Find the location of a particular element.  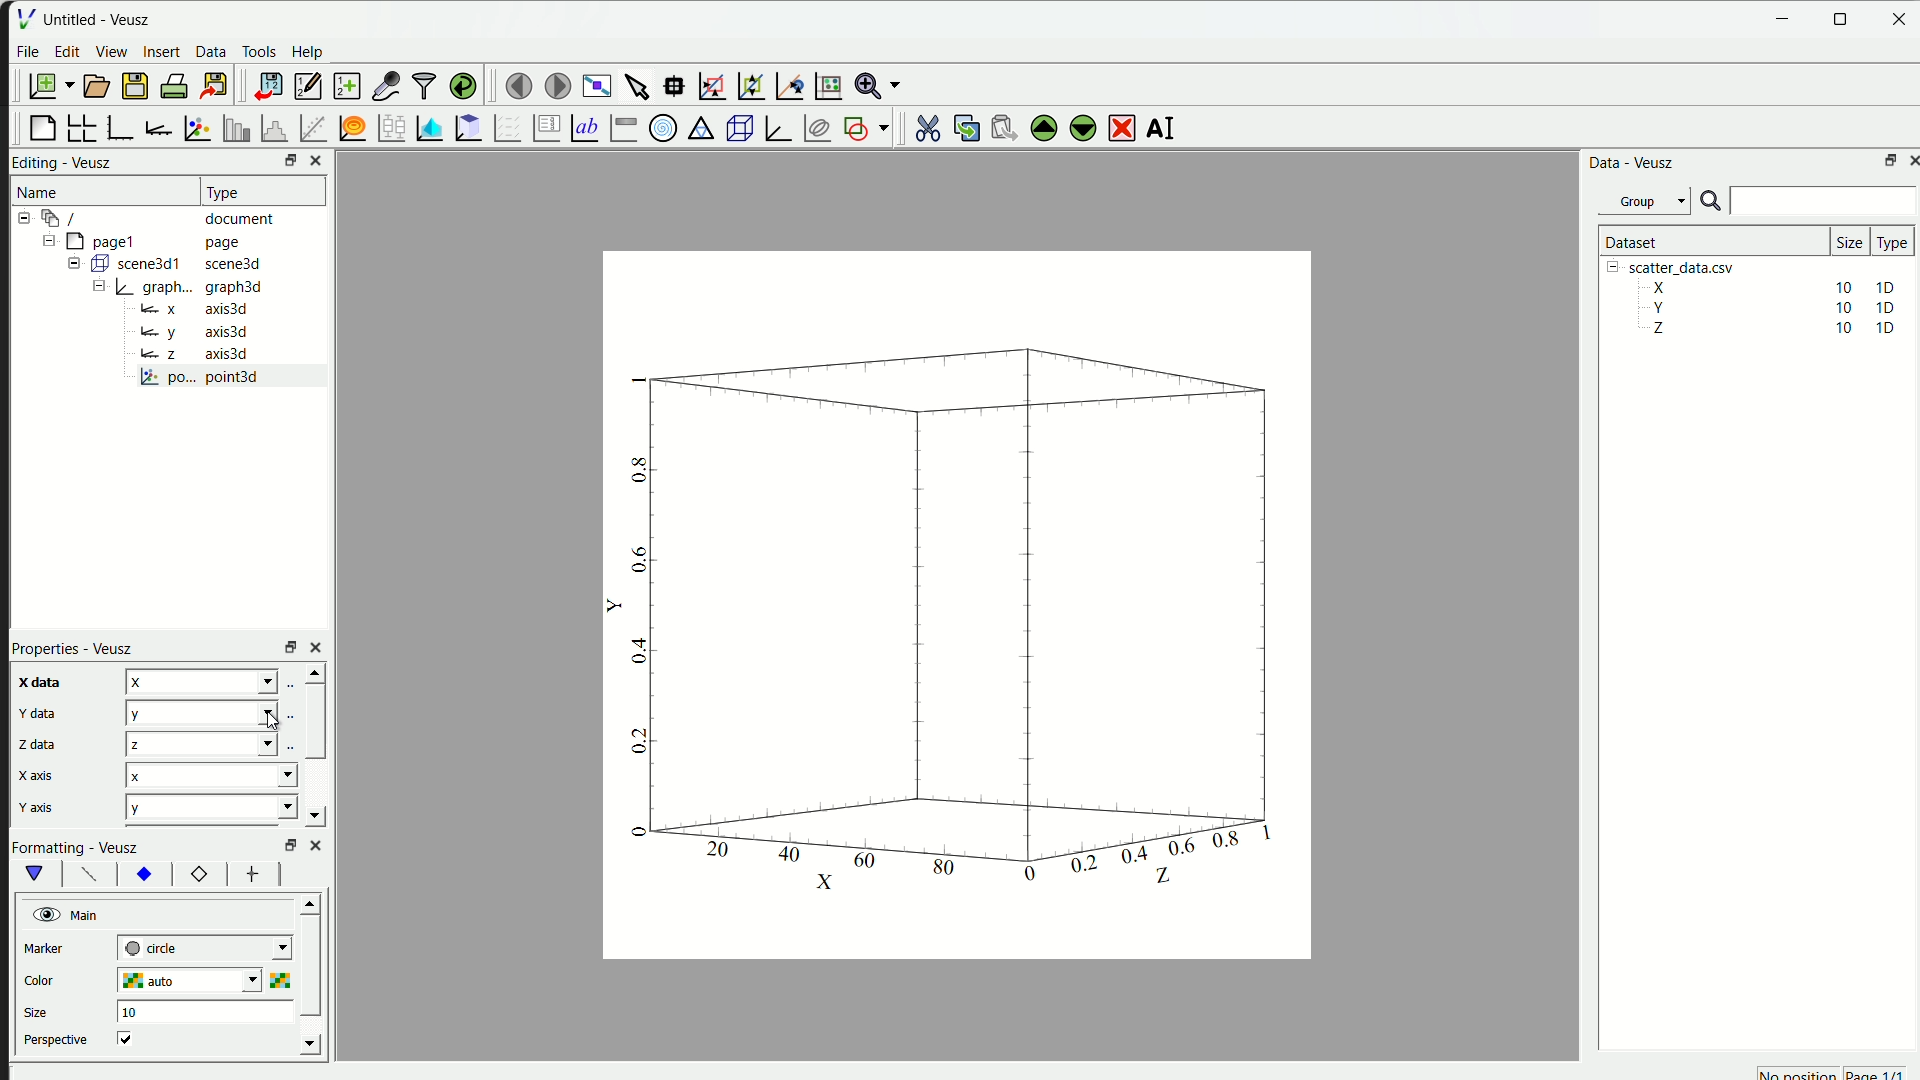

| Dataset is located at coordinates (1628, 242).